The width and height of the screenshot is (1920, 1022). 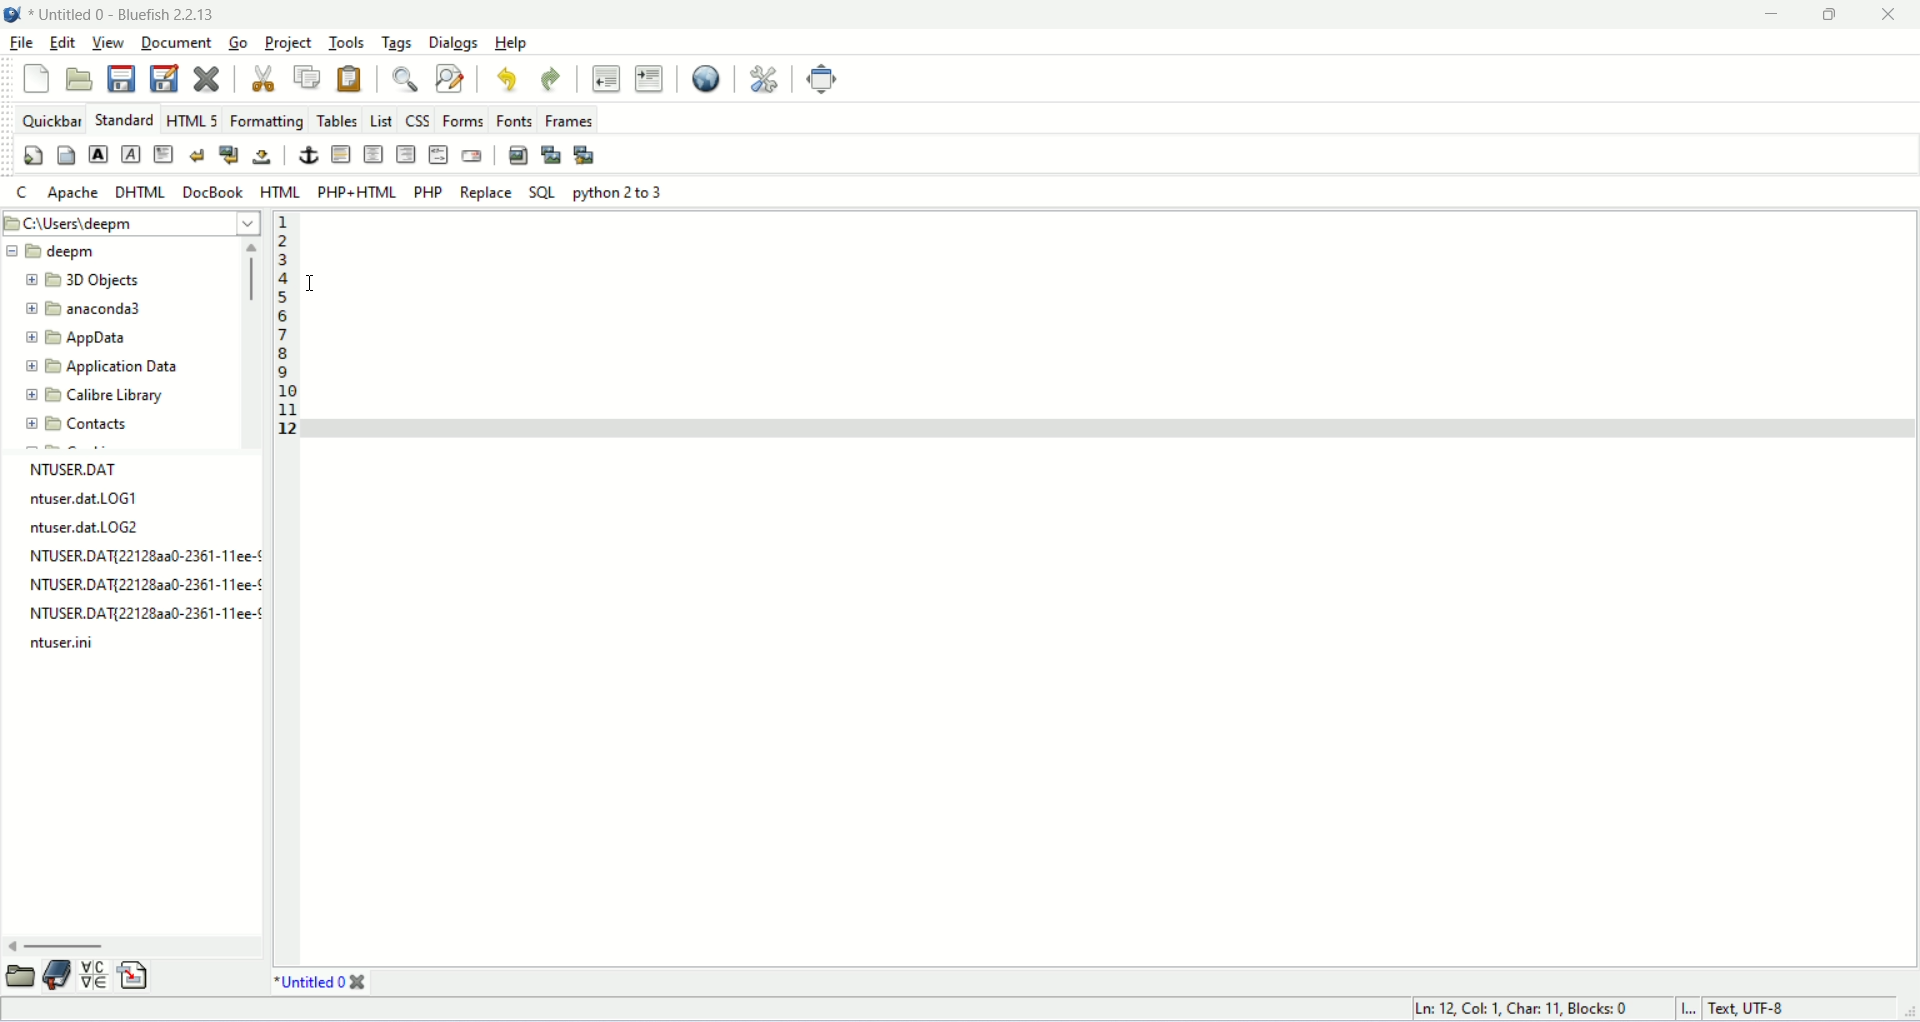 What do you see at coordinates (48, 117) in the screenshot?
I see `quick bar` at bounding box center [48, 117].